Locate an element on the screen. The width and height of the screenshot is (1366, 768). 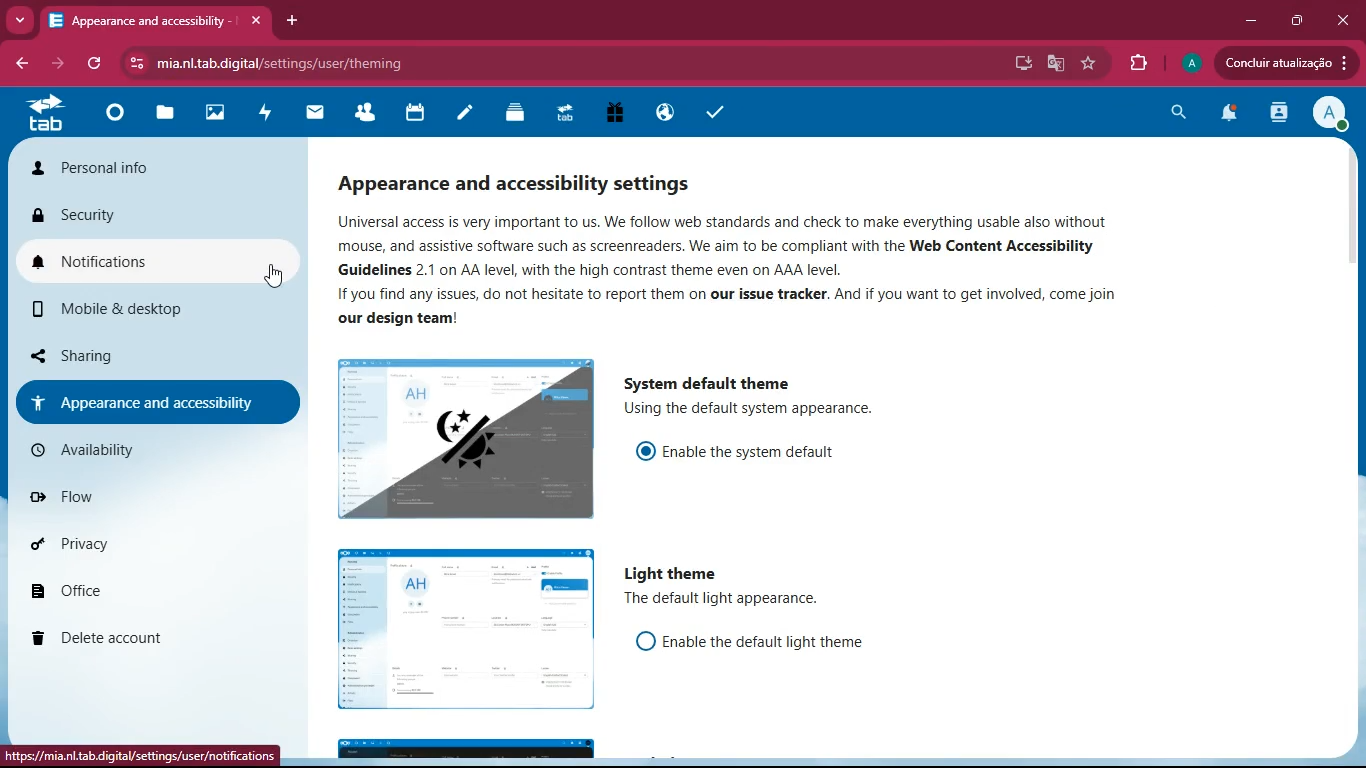
activity is located at coordinates (271, 116).